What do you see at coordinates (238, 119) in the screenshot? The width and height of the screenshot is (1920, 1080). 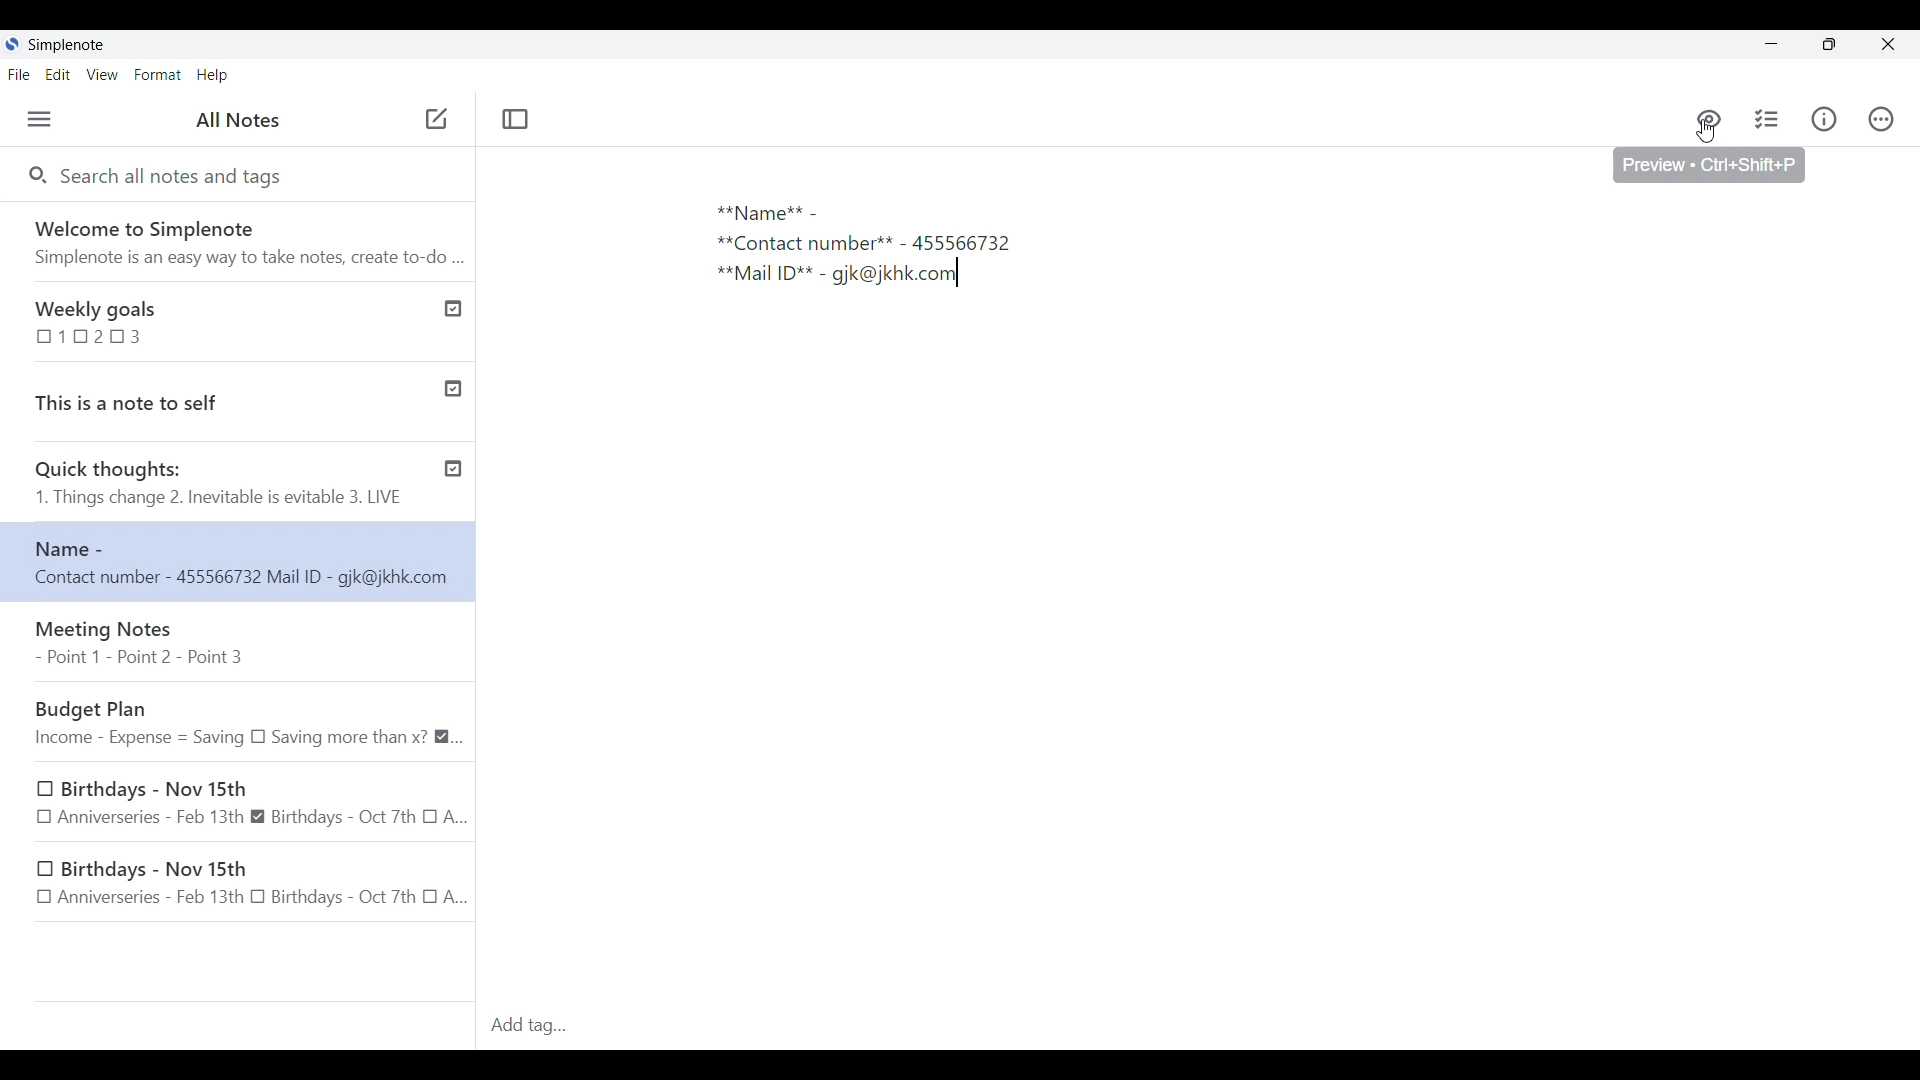 I see `Title of left panel` at bounding box center [238, 119].